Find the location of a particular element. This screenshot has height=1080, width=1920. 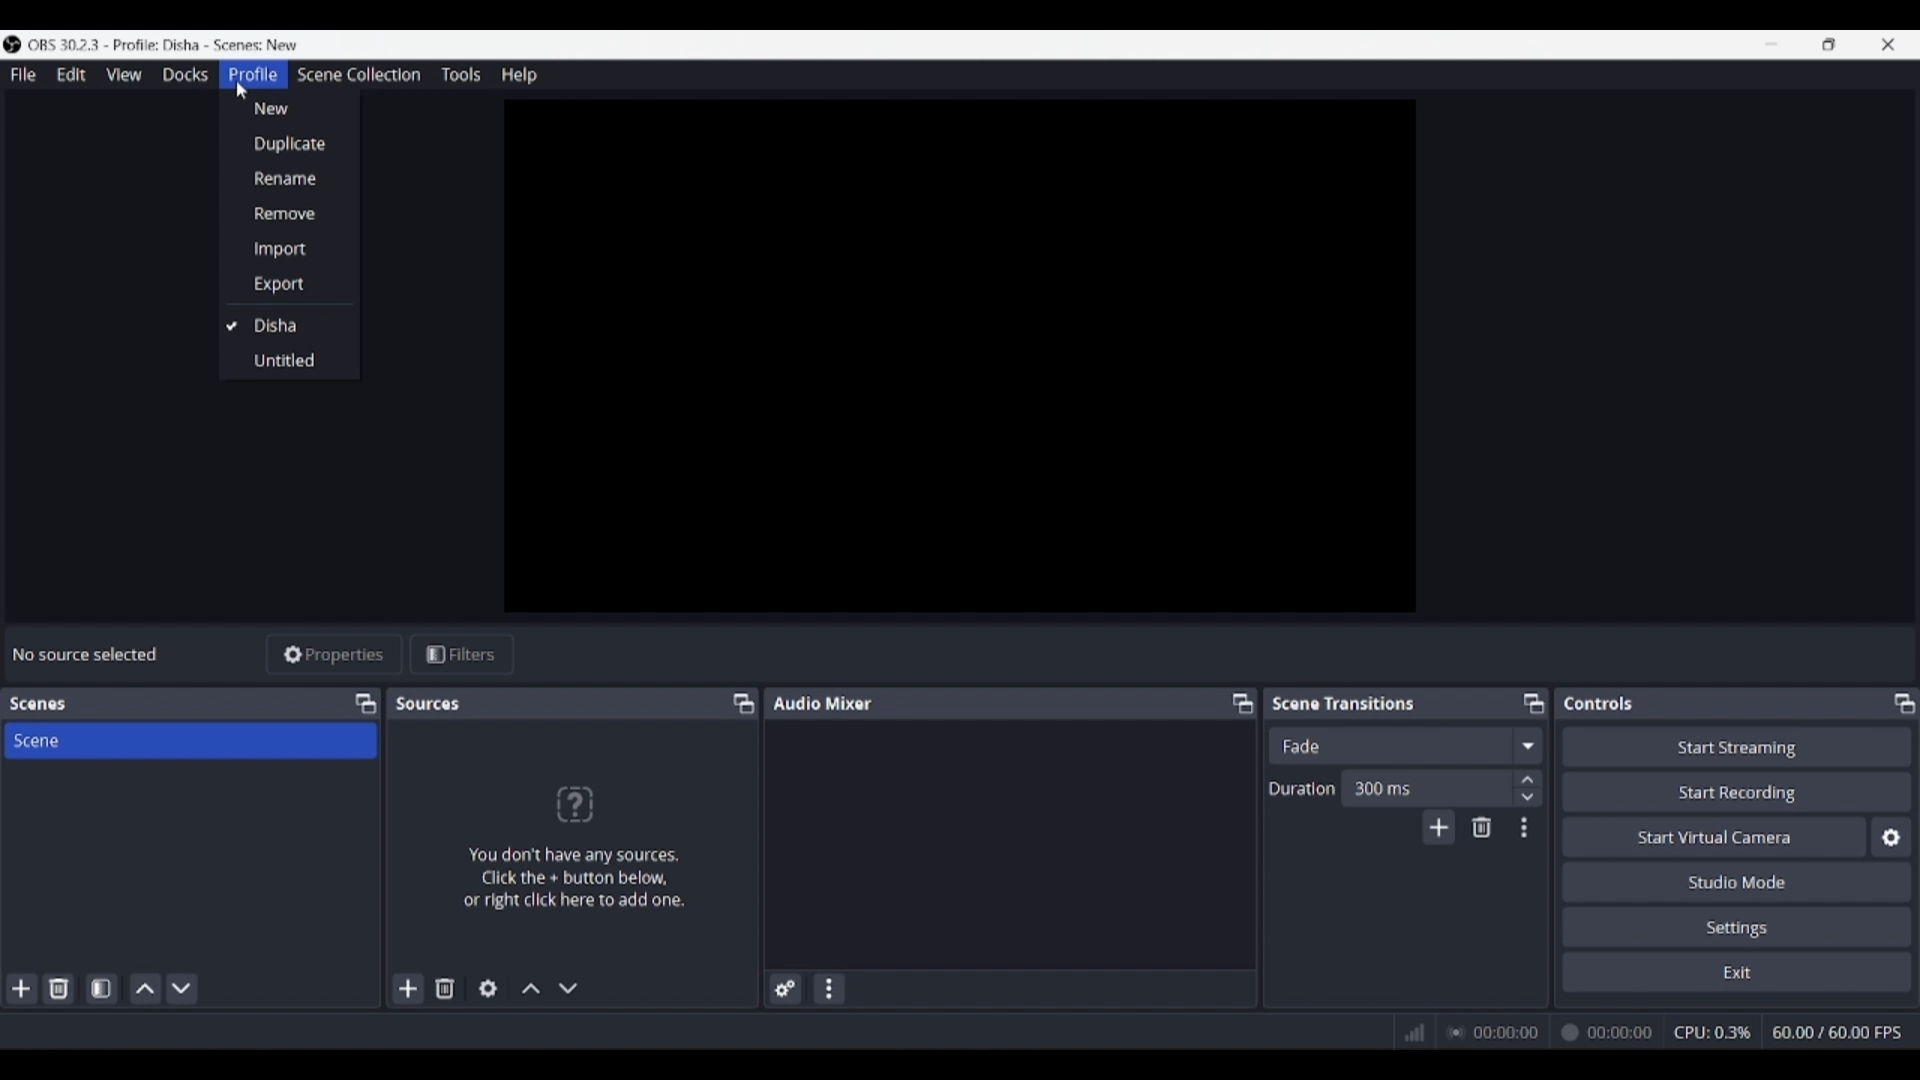

Audio Mixer is located at coordinates (1016, 702).